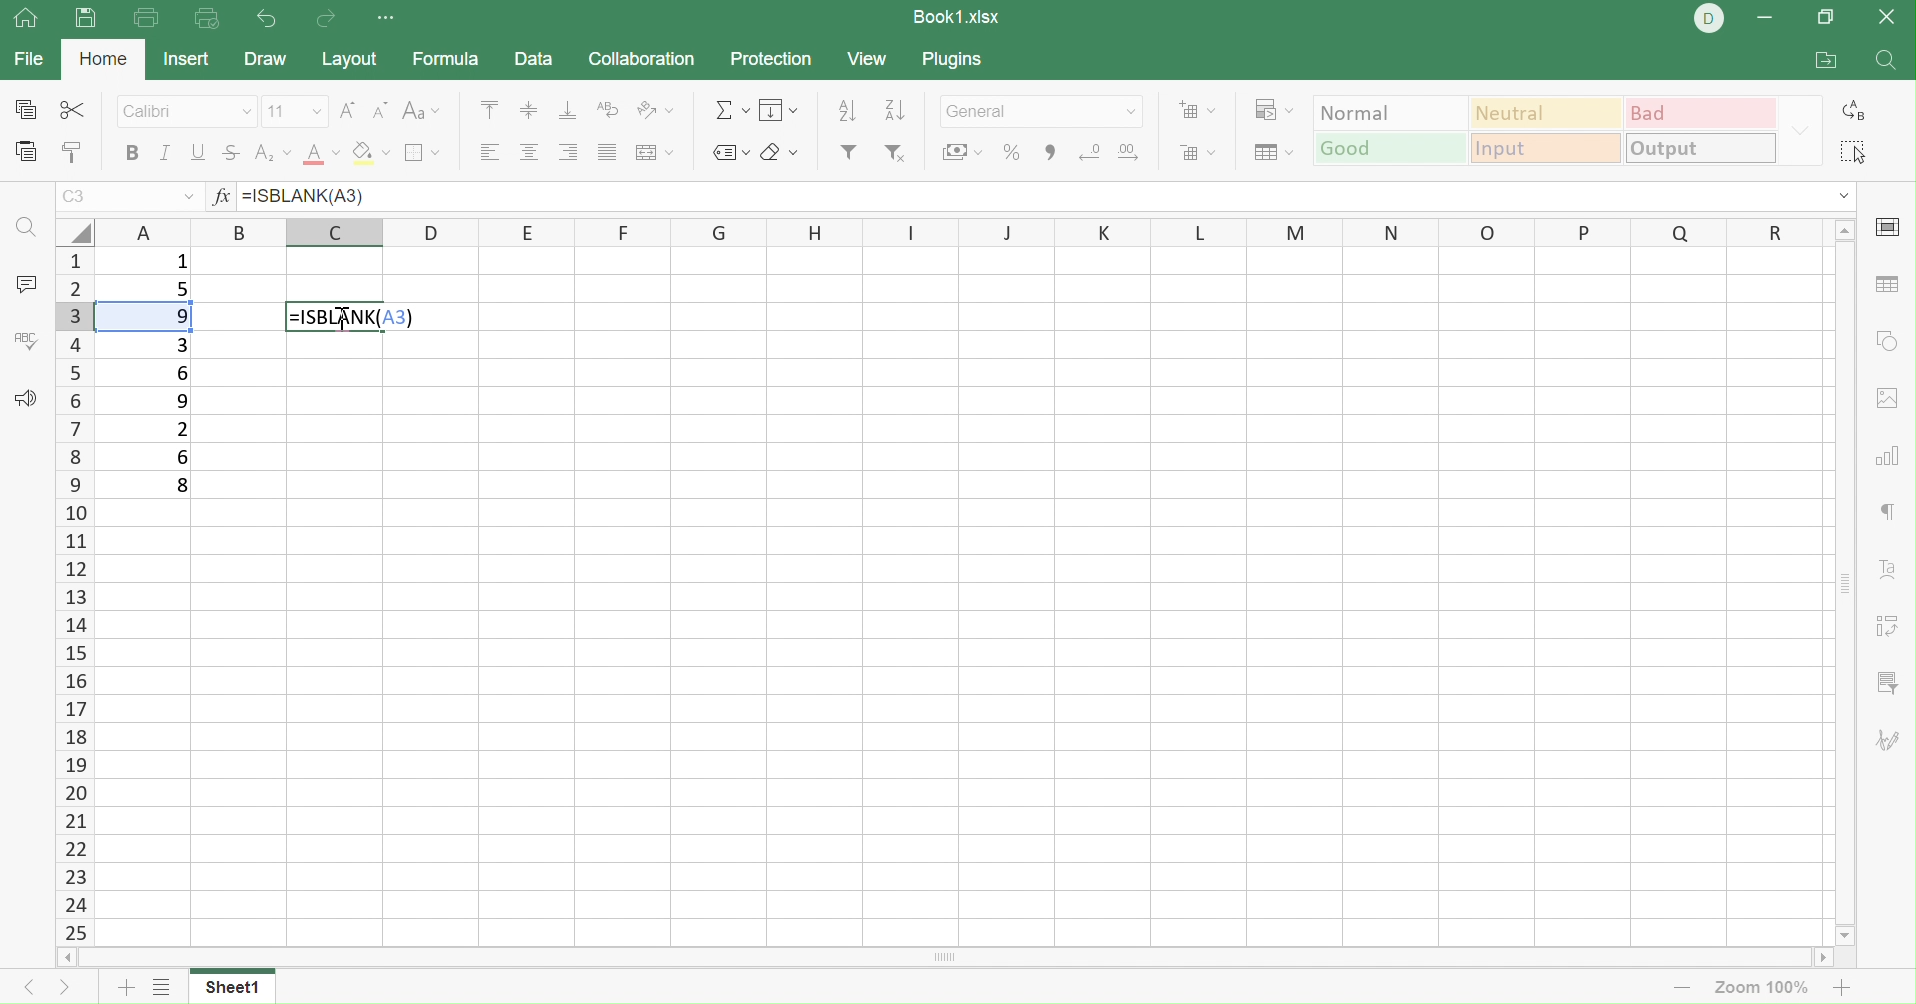 This screenshot has height=1004, width=1916. I want to click on Find, so click(28, 229).